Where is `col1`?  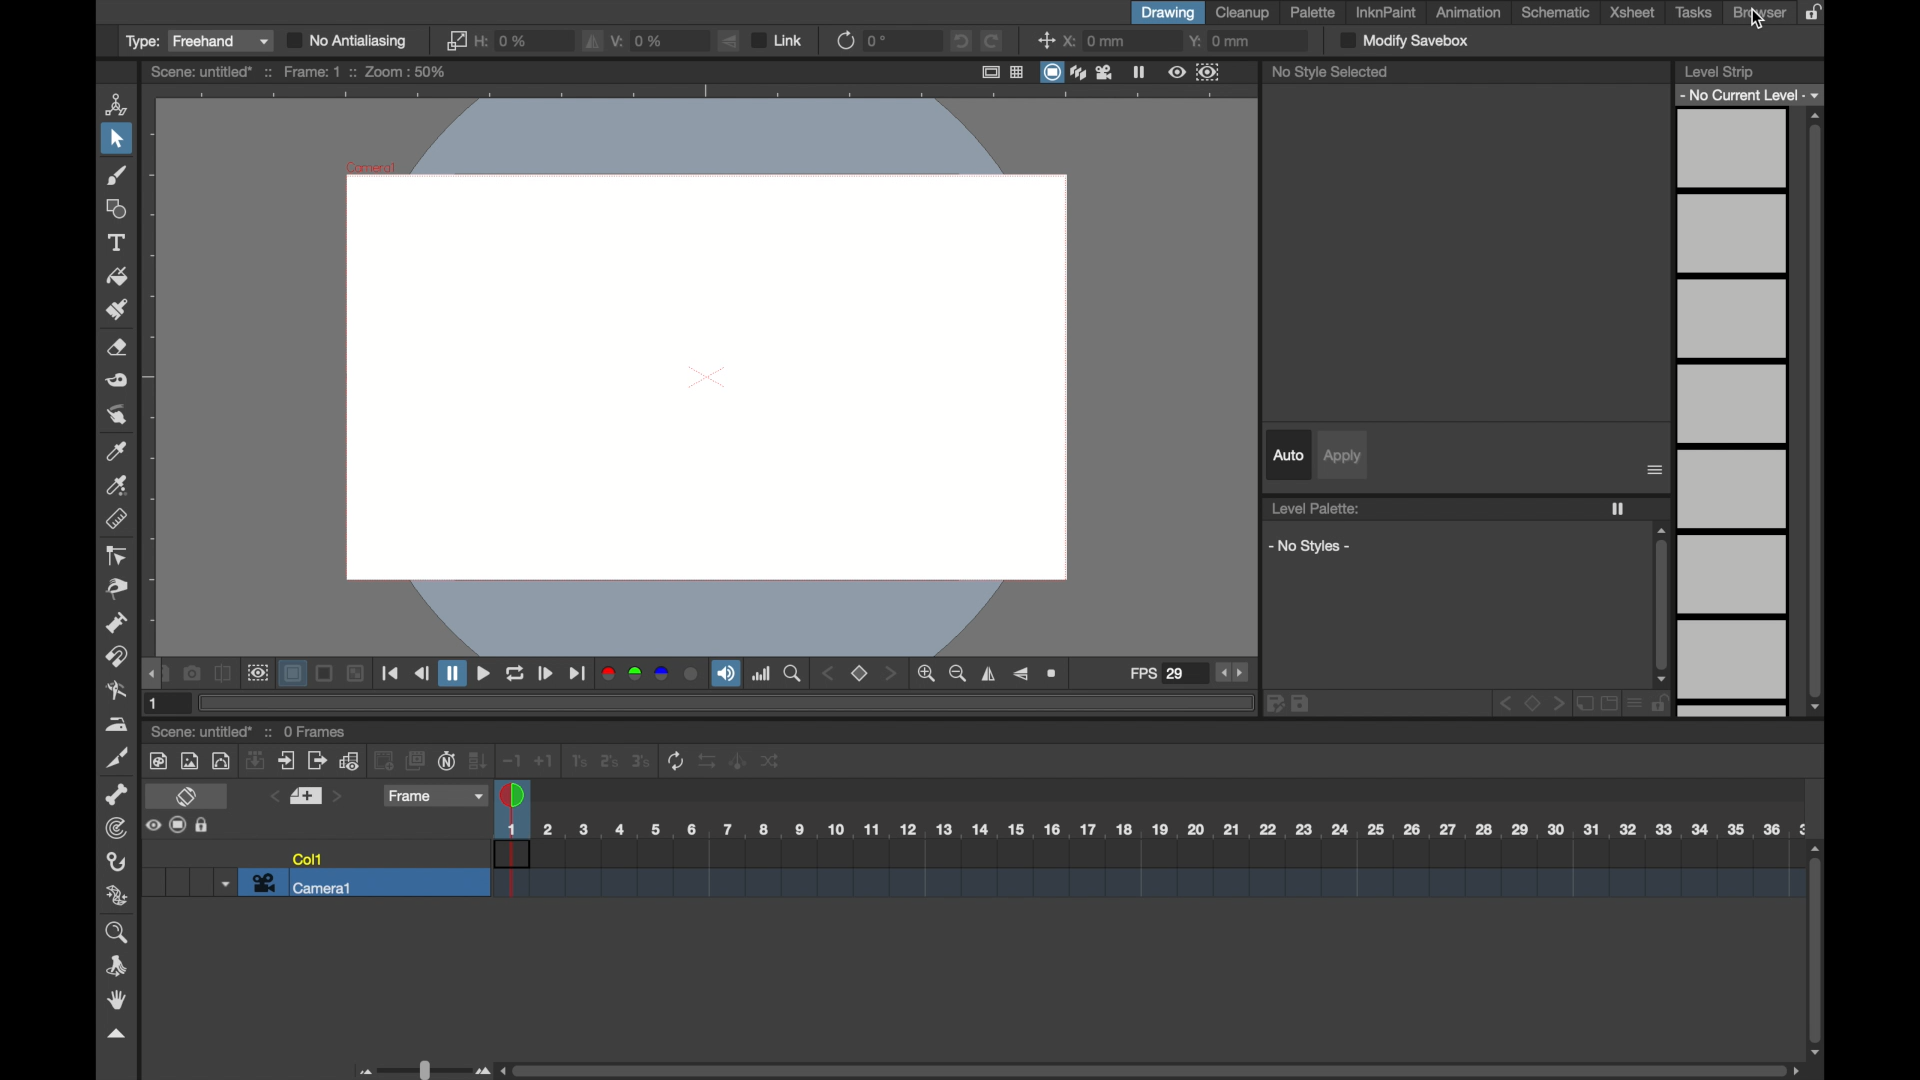 col1 is located at coordinates (306, 857).